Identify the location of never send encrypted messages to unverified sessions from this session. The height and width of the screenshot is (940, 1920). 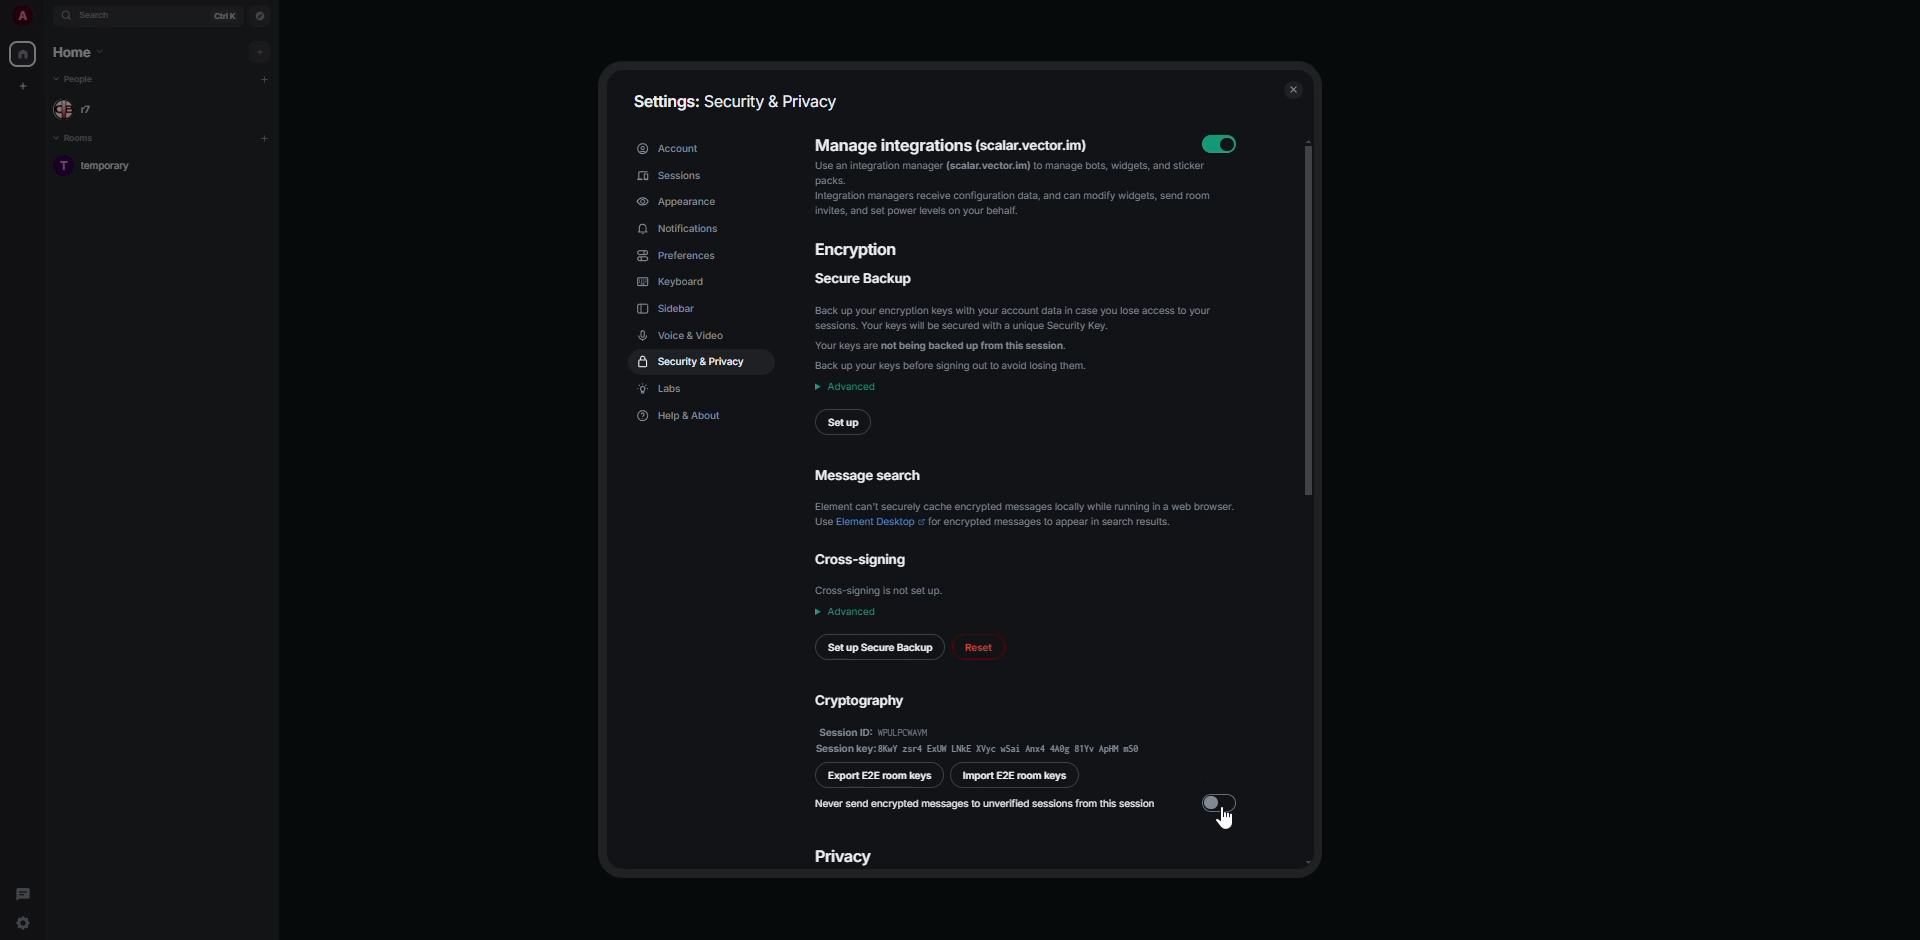
(988, 803).